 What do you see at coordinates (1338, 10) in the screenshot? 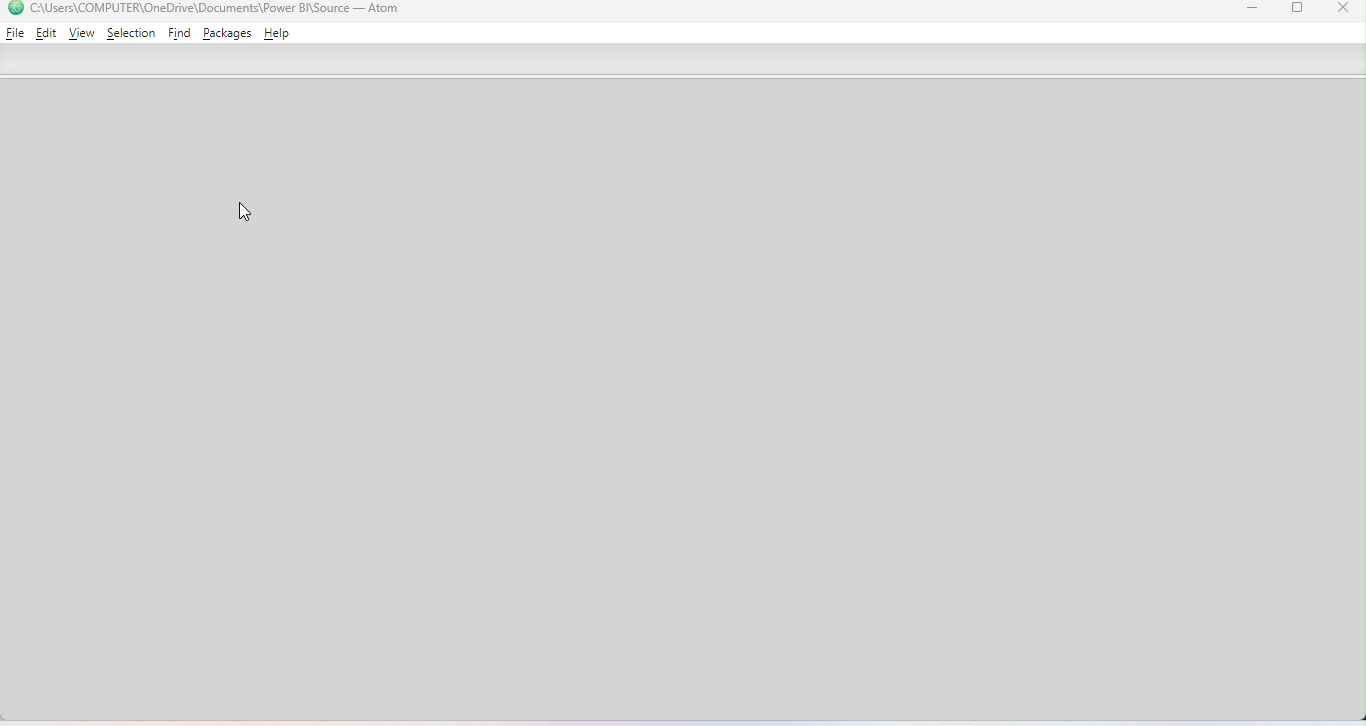
I see `Close` at bounding box center [1338, 10].